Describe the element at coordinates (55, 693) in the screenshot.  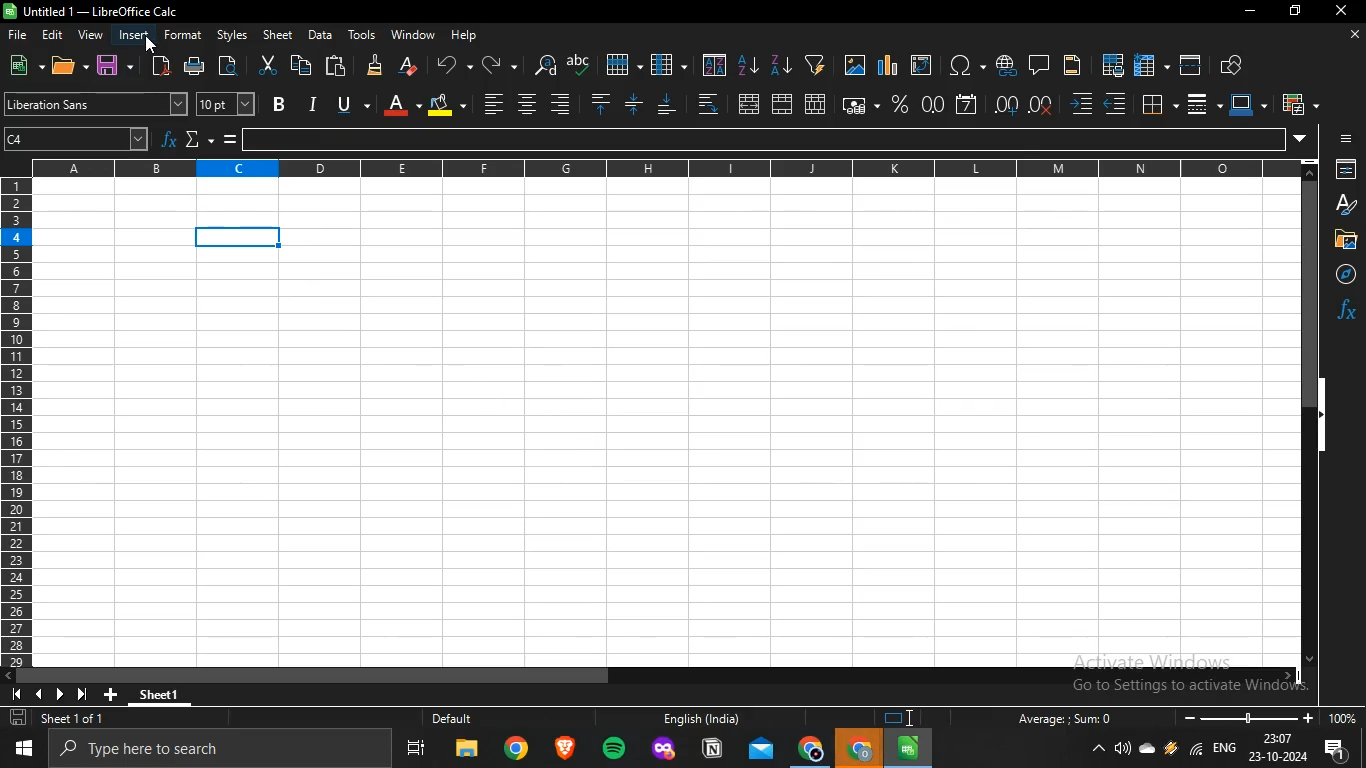
I see `icon` at that location.